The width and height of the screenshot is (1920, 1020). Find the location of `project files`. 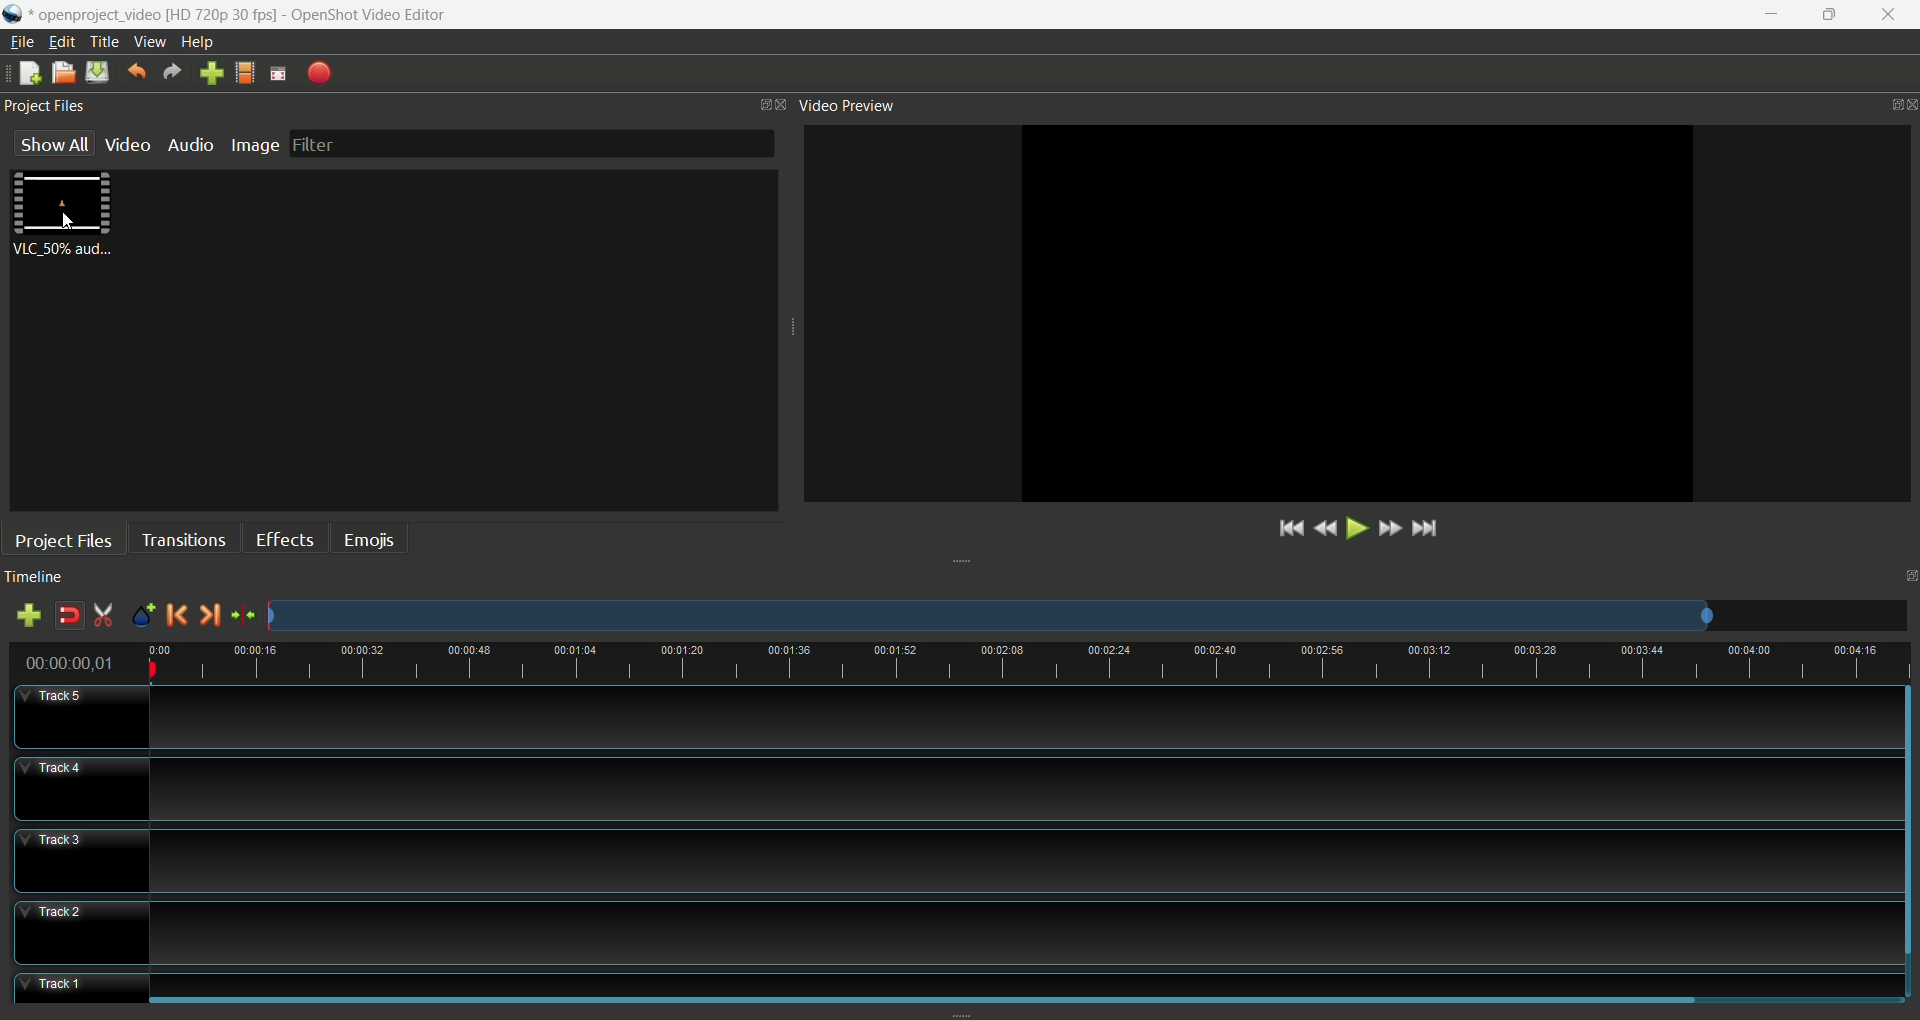

project files is located at coordinates (45, 106).